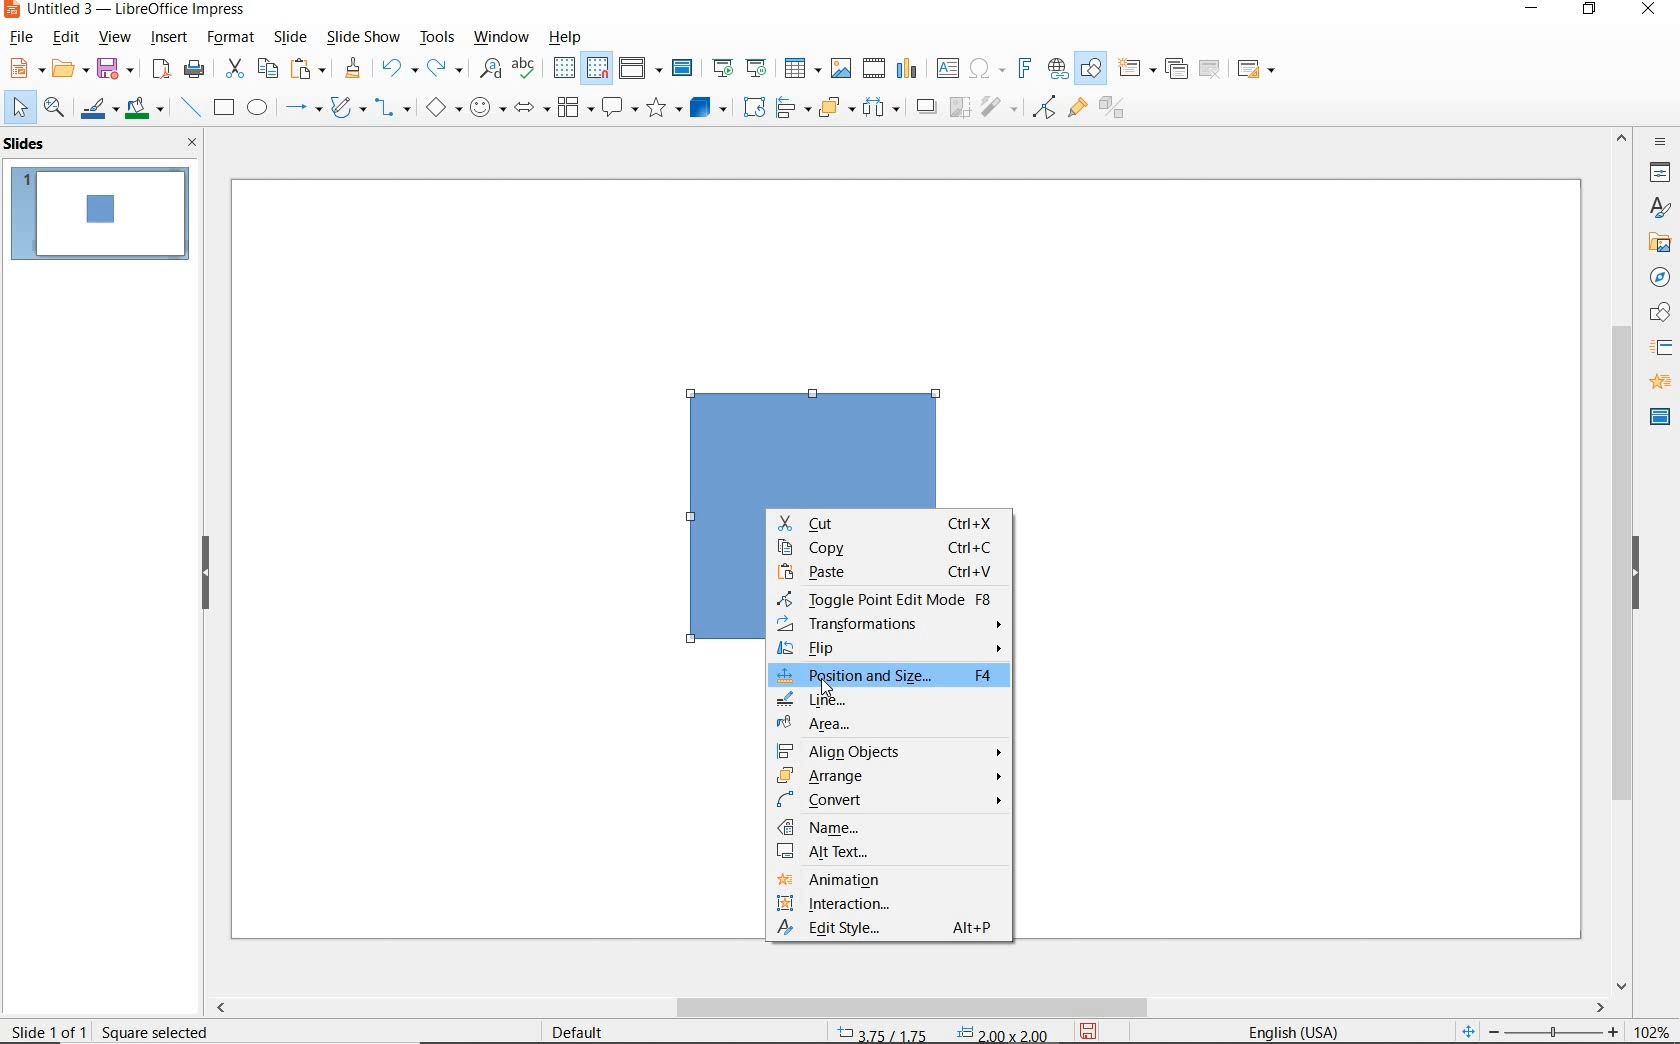  Describe the element at coordinates (1024, 69) in the screenshot. I see `insert frontwork text` at that location.